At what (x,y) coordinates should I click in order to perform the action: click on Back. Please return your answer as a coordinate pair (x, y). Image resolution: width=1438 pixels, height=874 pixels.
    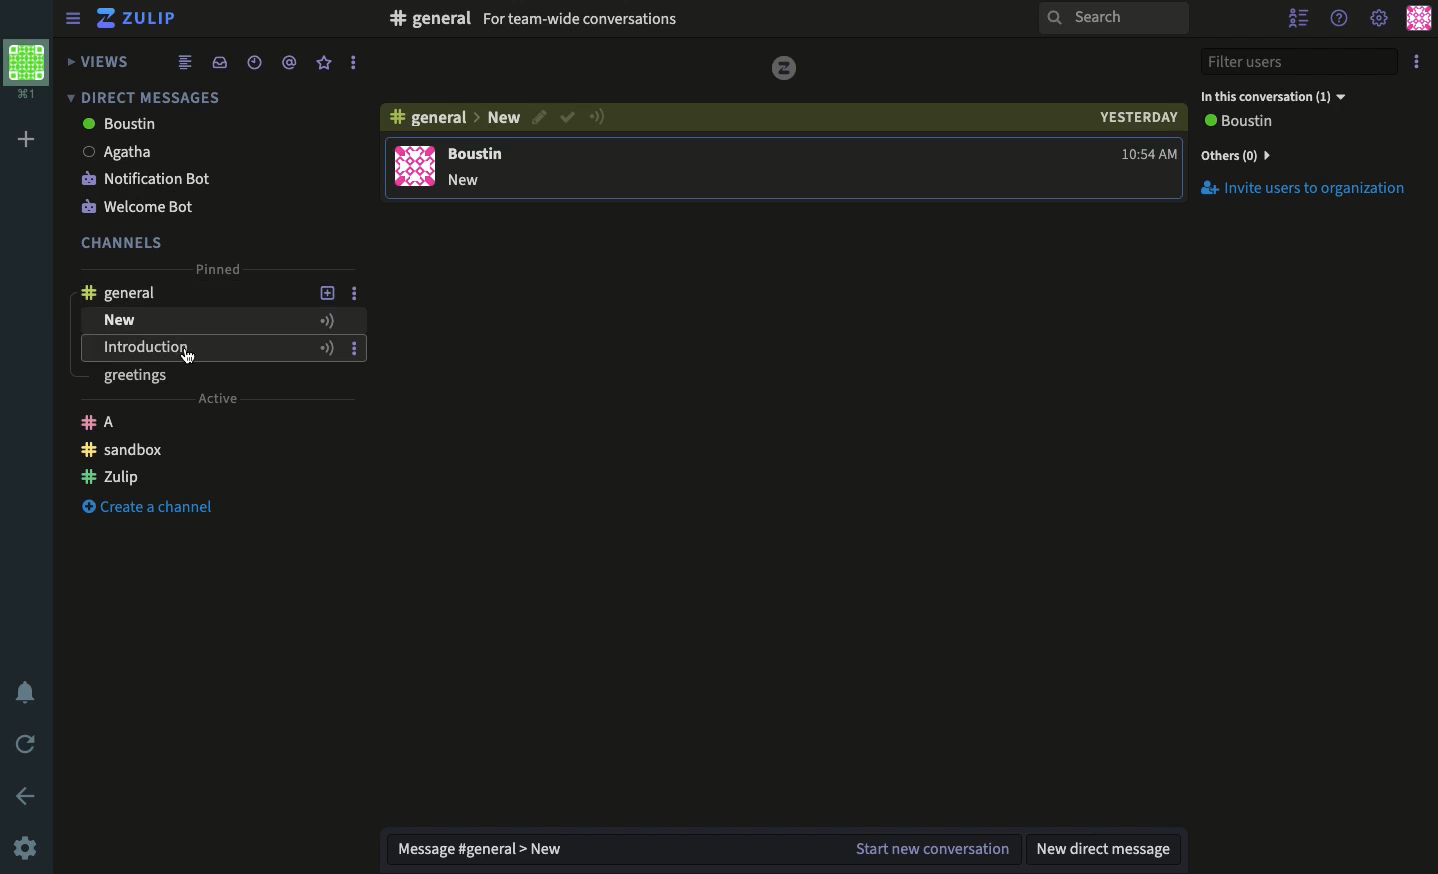
    Looking at the image, I should click on (28, 796).